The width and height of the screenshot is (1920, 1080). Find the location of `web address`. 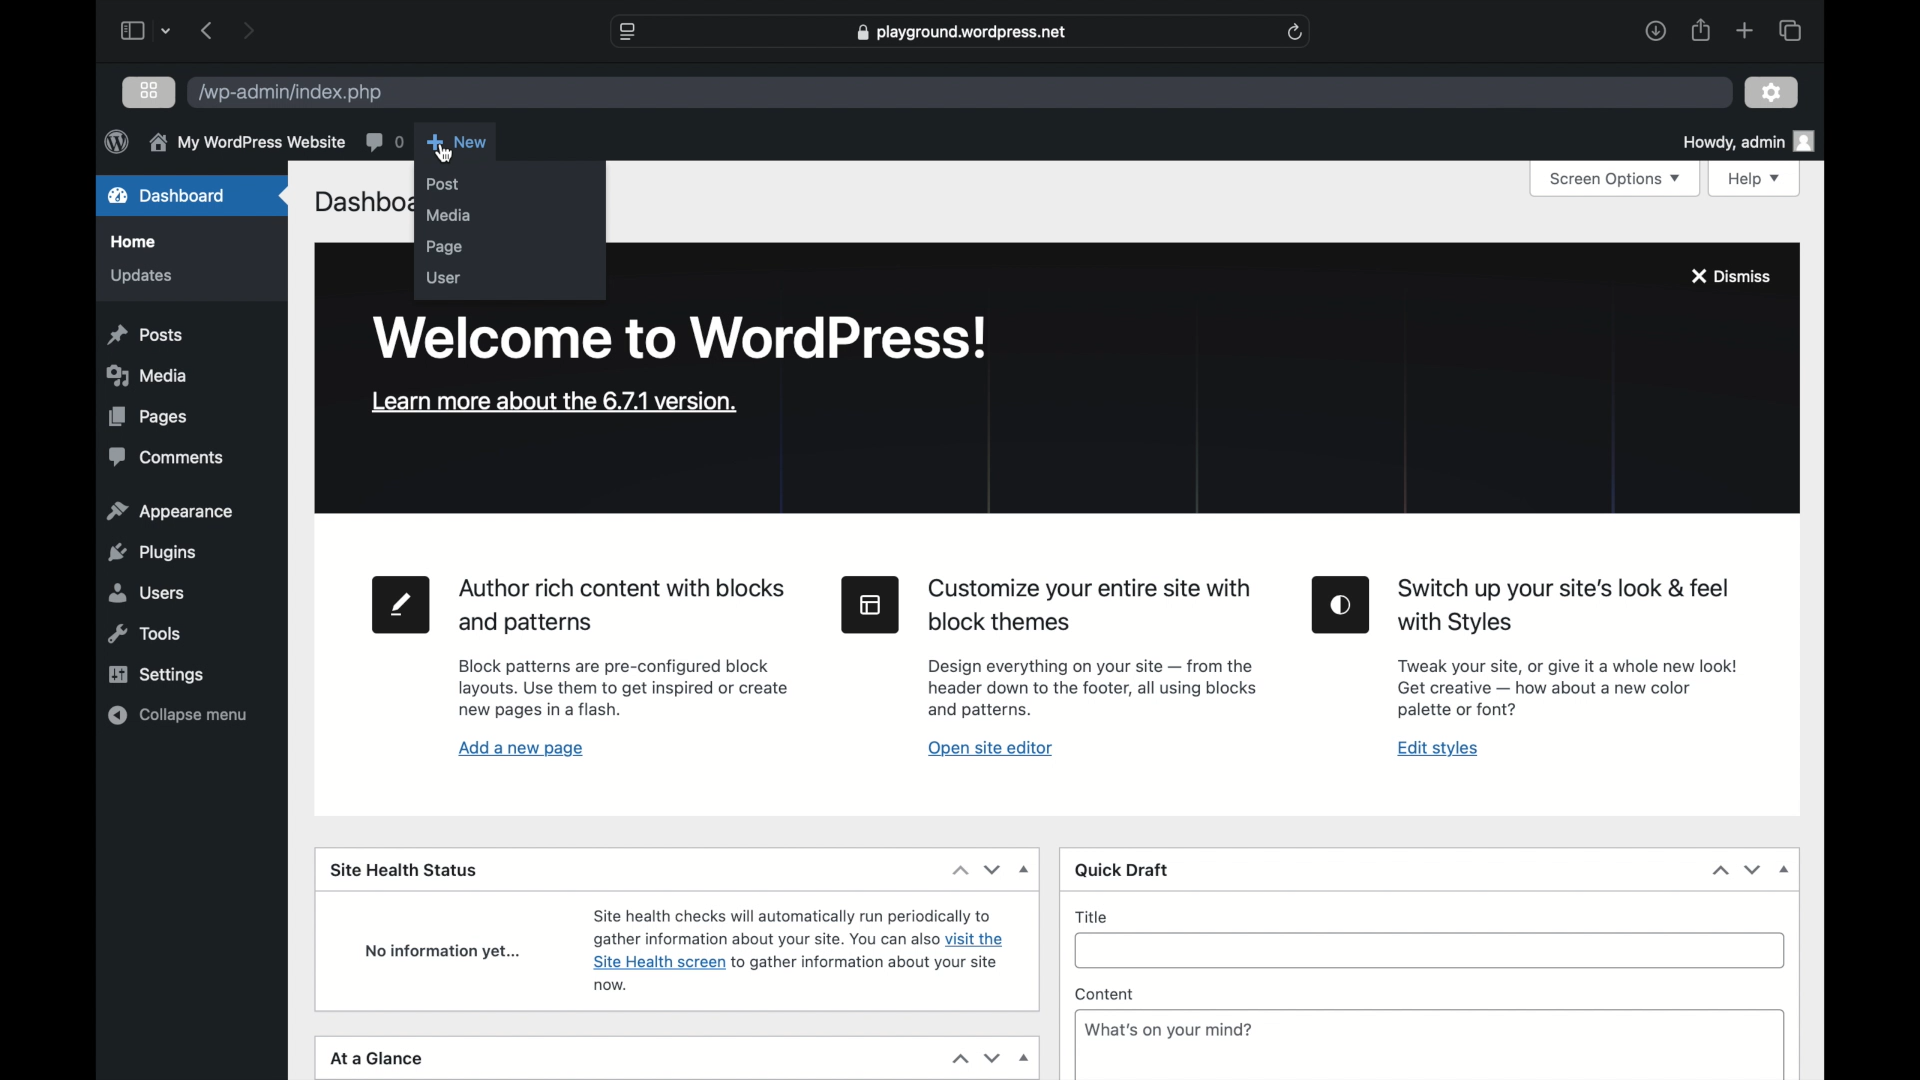

web address is located at coordinates (962, 32).